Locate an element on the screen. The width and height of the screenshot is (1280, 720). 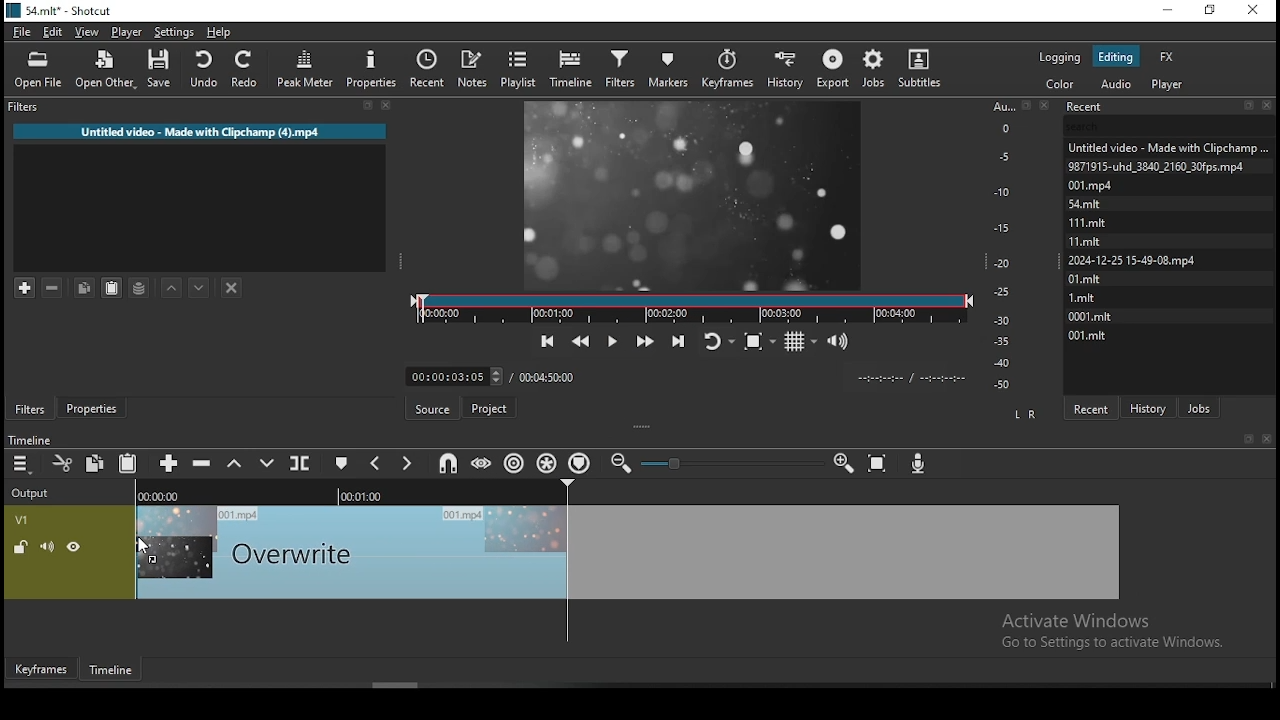
edit is located at coordinates (55, 31).